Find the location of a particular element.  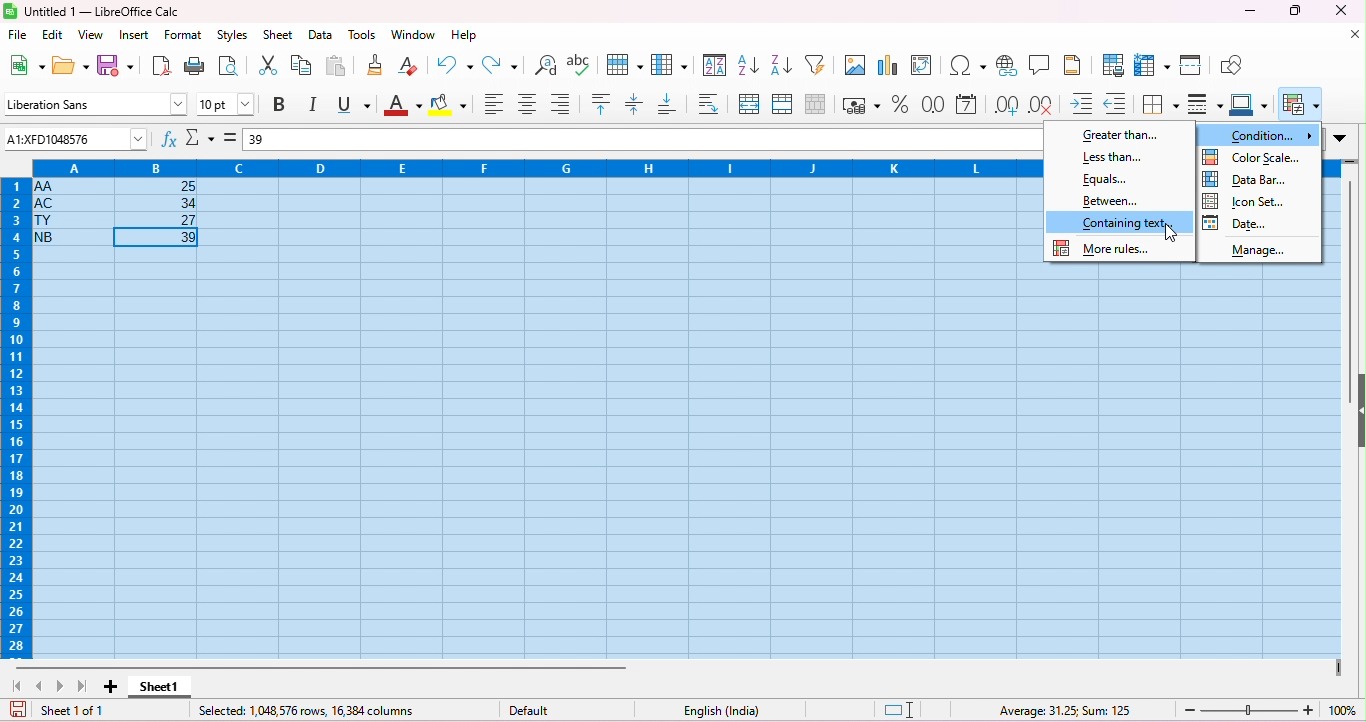

formula is located at coordinates (1066, 712).